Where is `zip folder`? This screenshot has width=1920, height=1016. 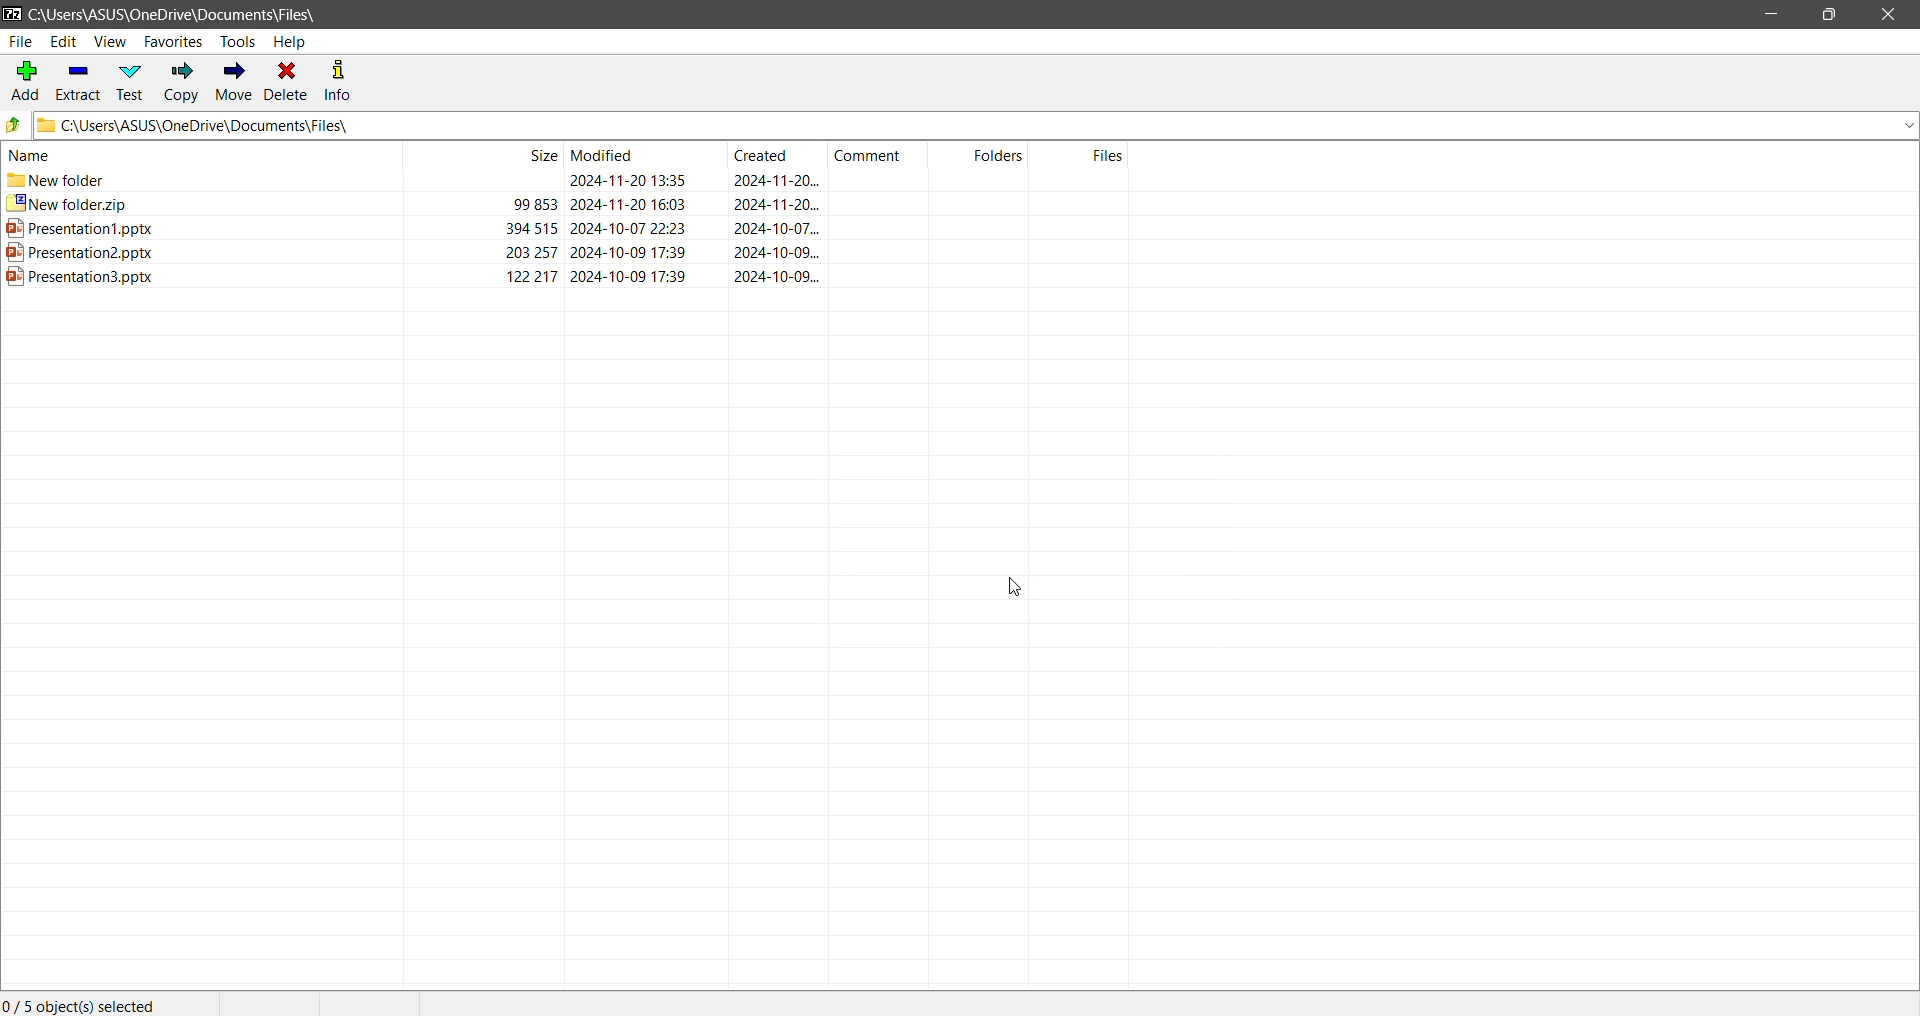
zip folder is located at coordinates (566, 205).